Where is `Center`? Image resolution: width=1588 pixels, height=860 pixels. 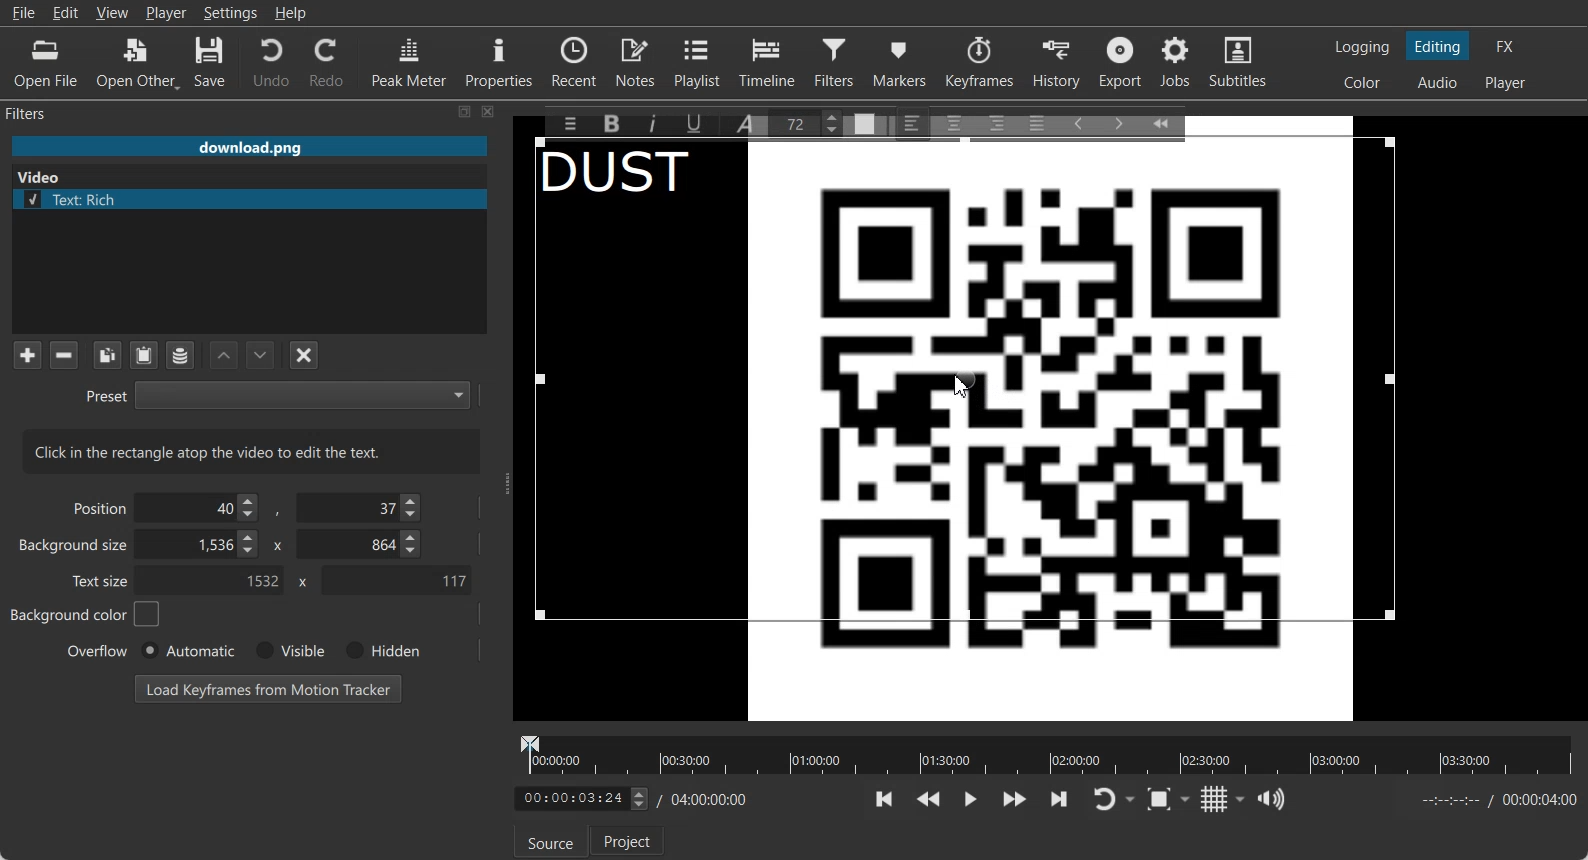 Center is located at coordinates (956, 122).